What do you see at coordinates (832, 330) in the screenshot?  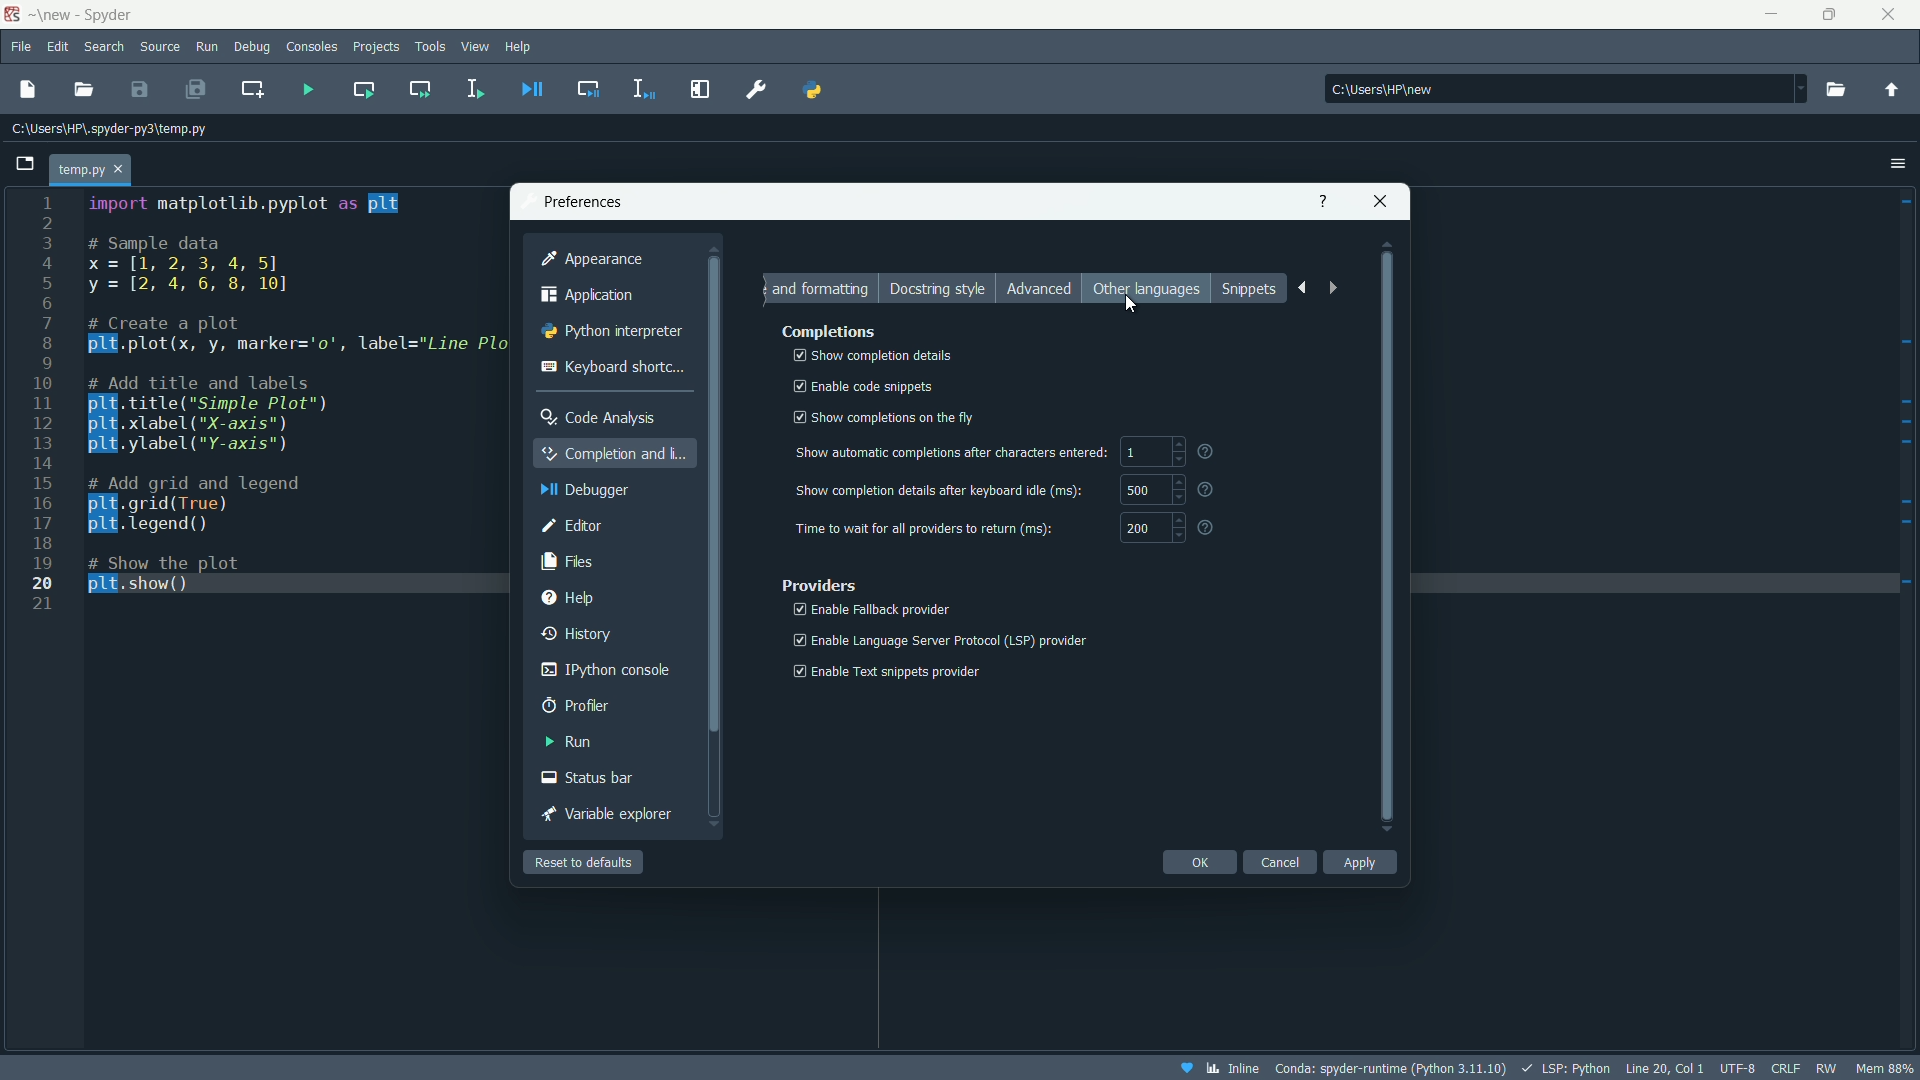 I see `completions` at bounding box center [832, 330].